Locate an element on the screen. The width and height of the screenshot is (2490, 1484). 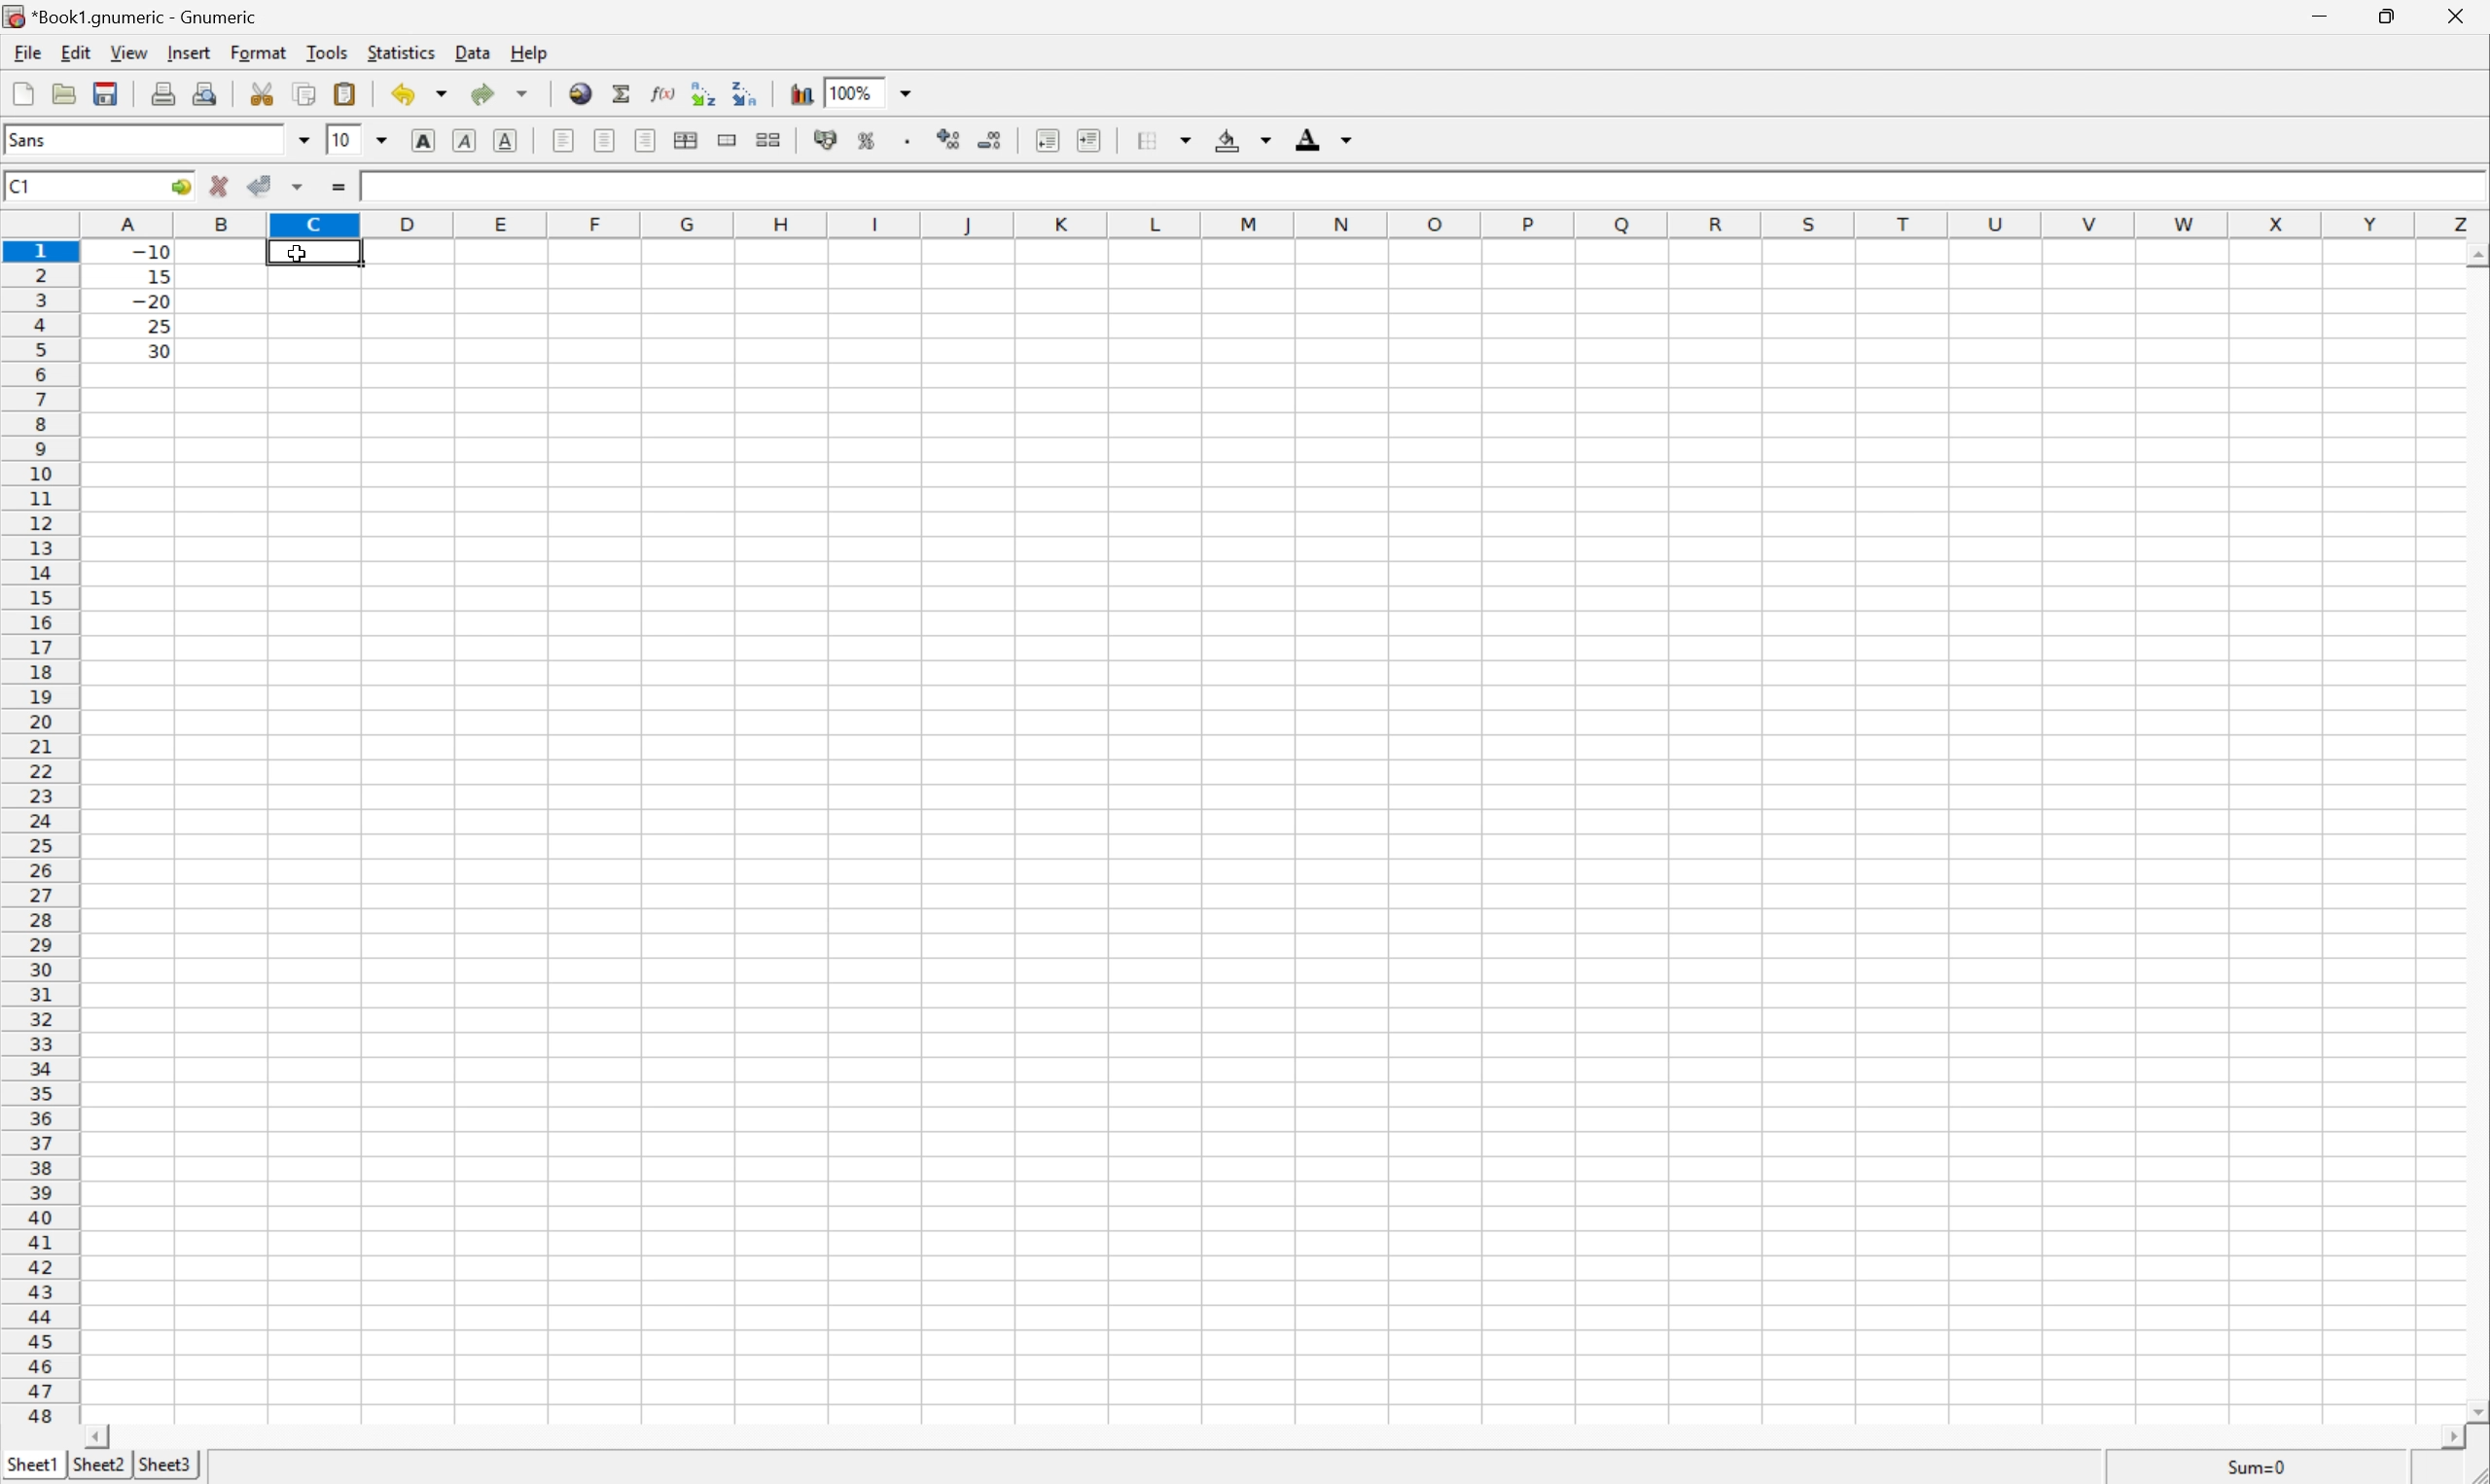
Column names is located at coordinates (1286, 223).